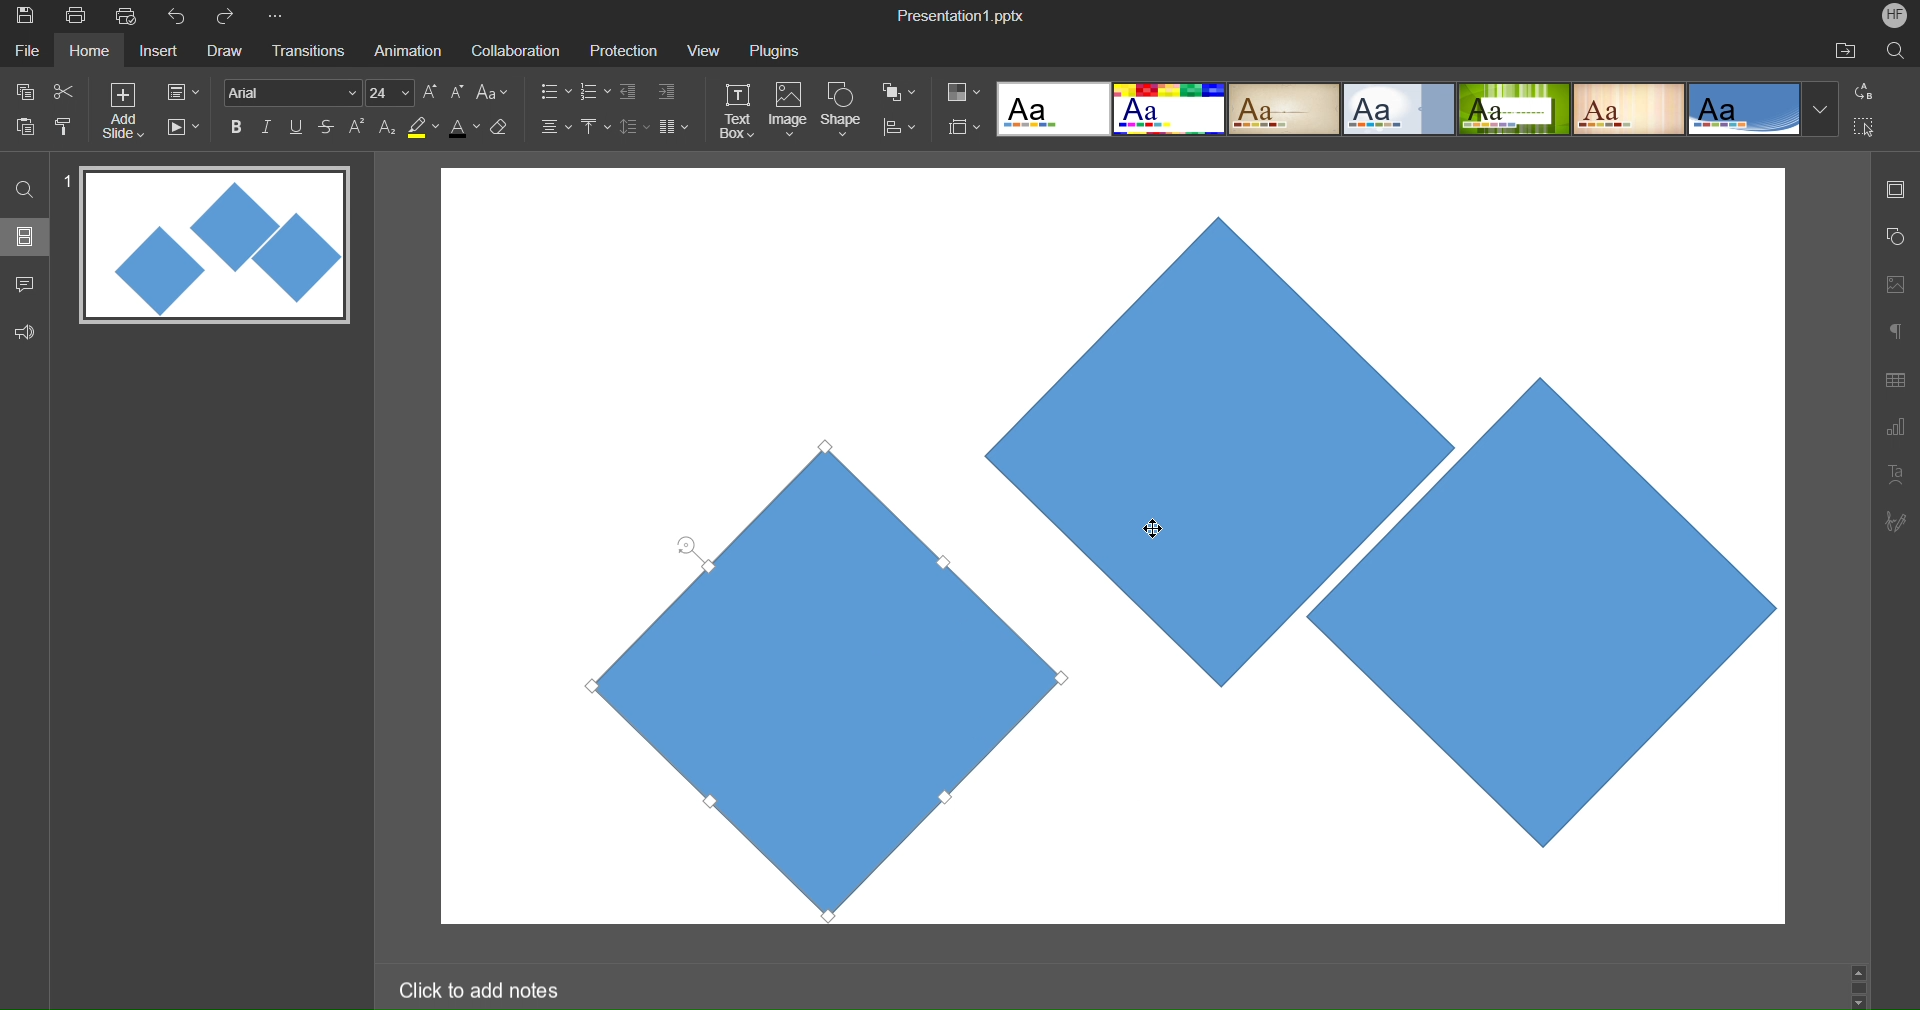  What do you see at coordinates (209, 247) in the screenshot?
I see `slide 1` at bounding box center [209, 247].